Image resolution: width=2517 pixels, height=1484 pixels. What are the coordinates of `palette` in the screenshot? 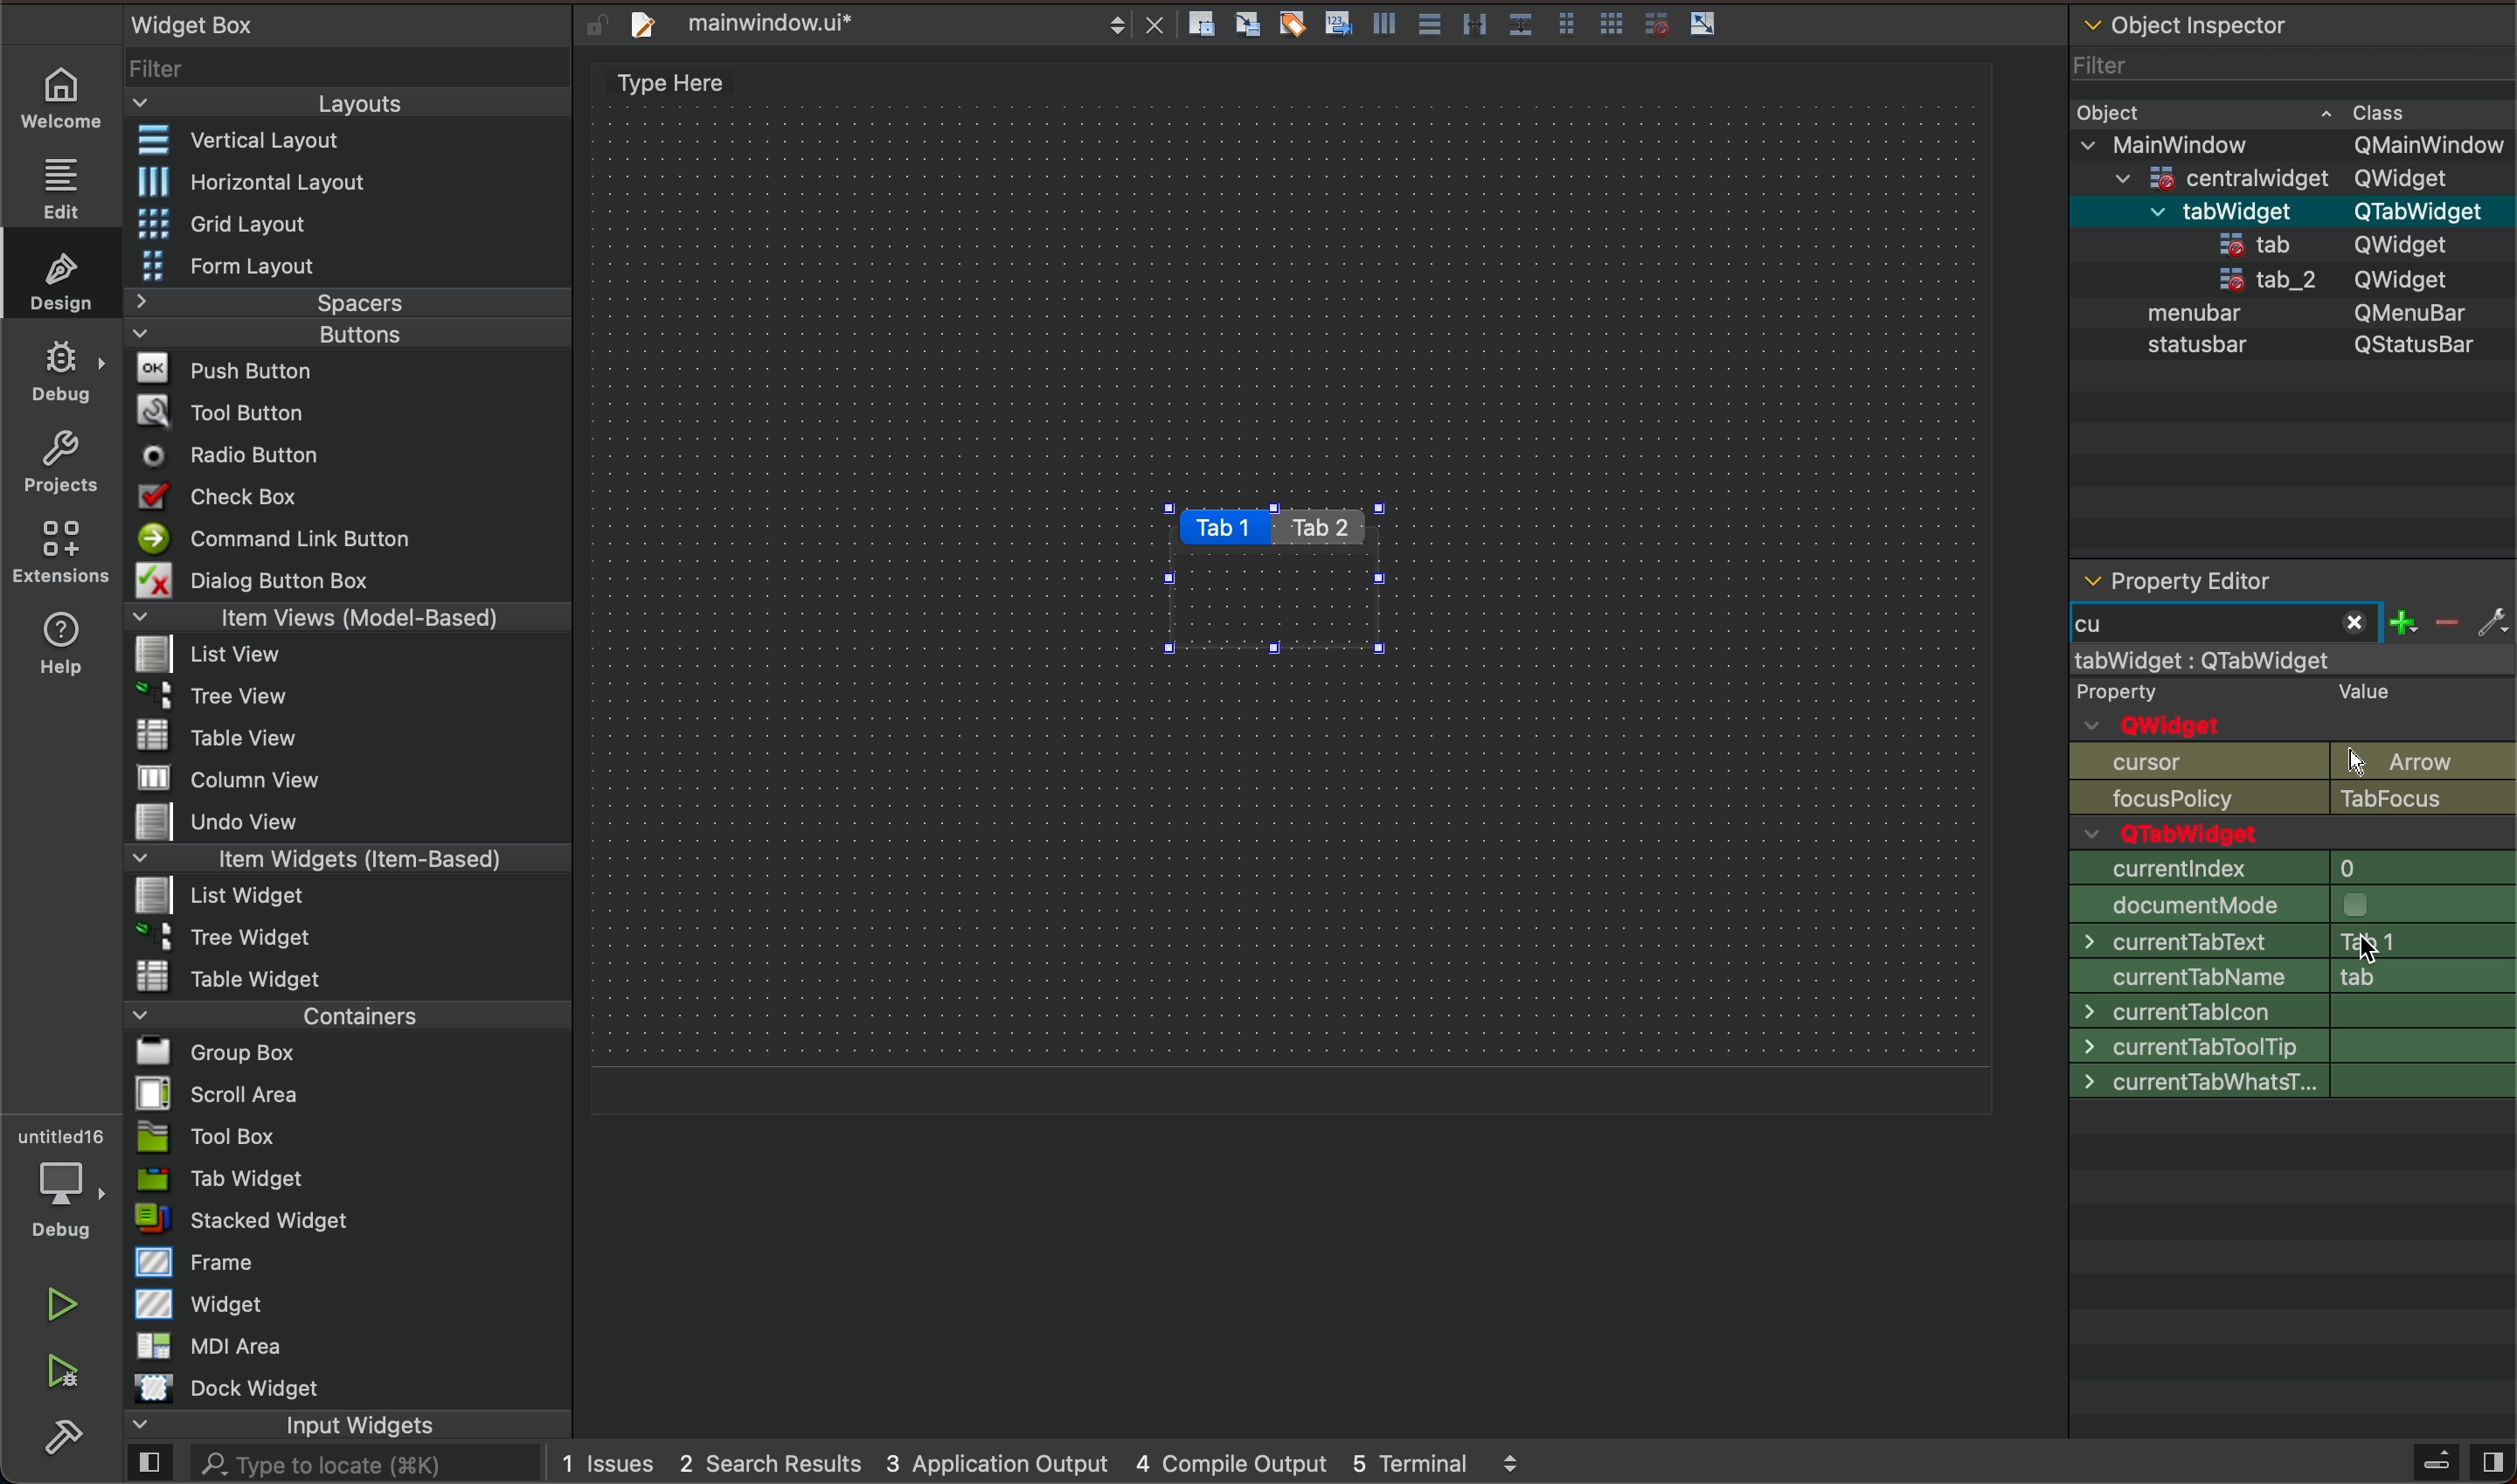 It's located at (2294, 1077).